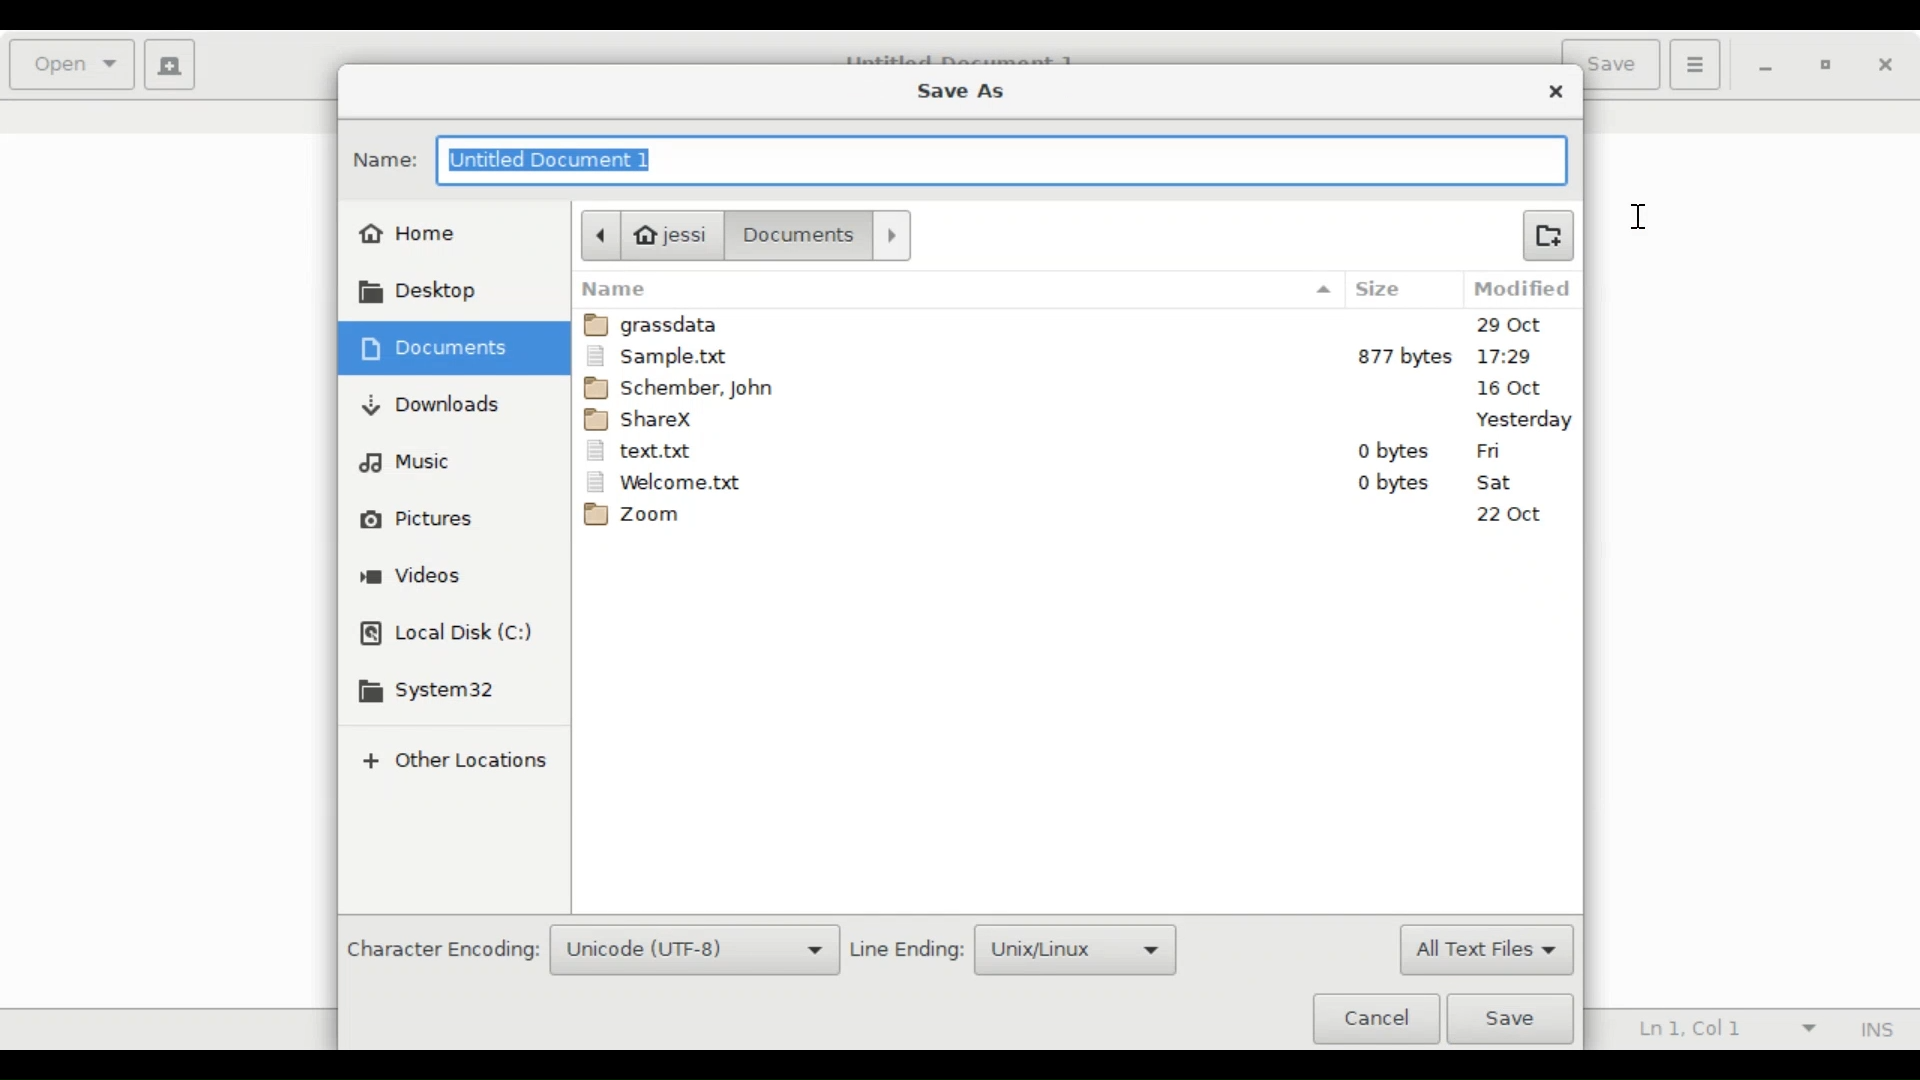  Describe the element at coordinates (1075, 482) in the screenshot. I see `Welcome.txt 0 bytes Sat` at that location.